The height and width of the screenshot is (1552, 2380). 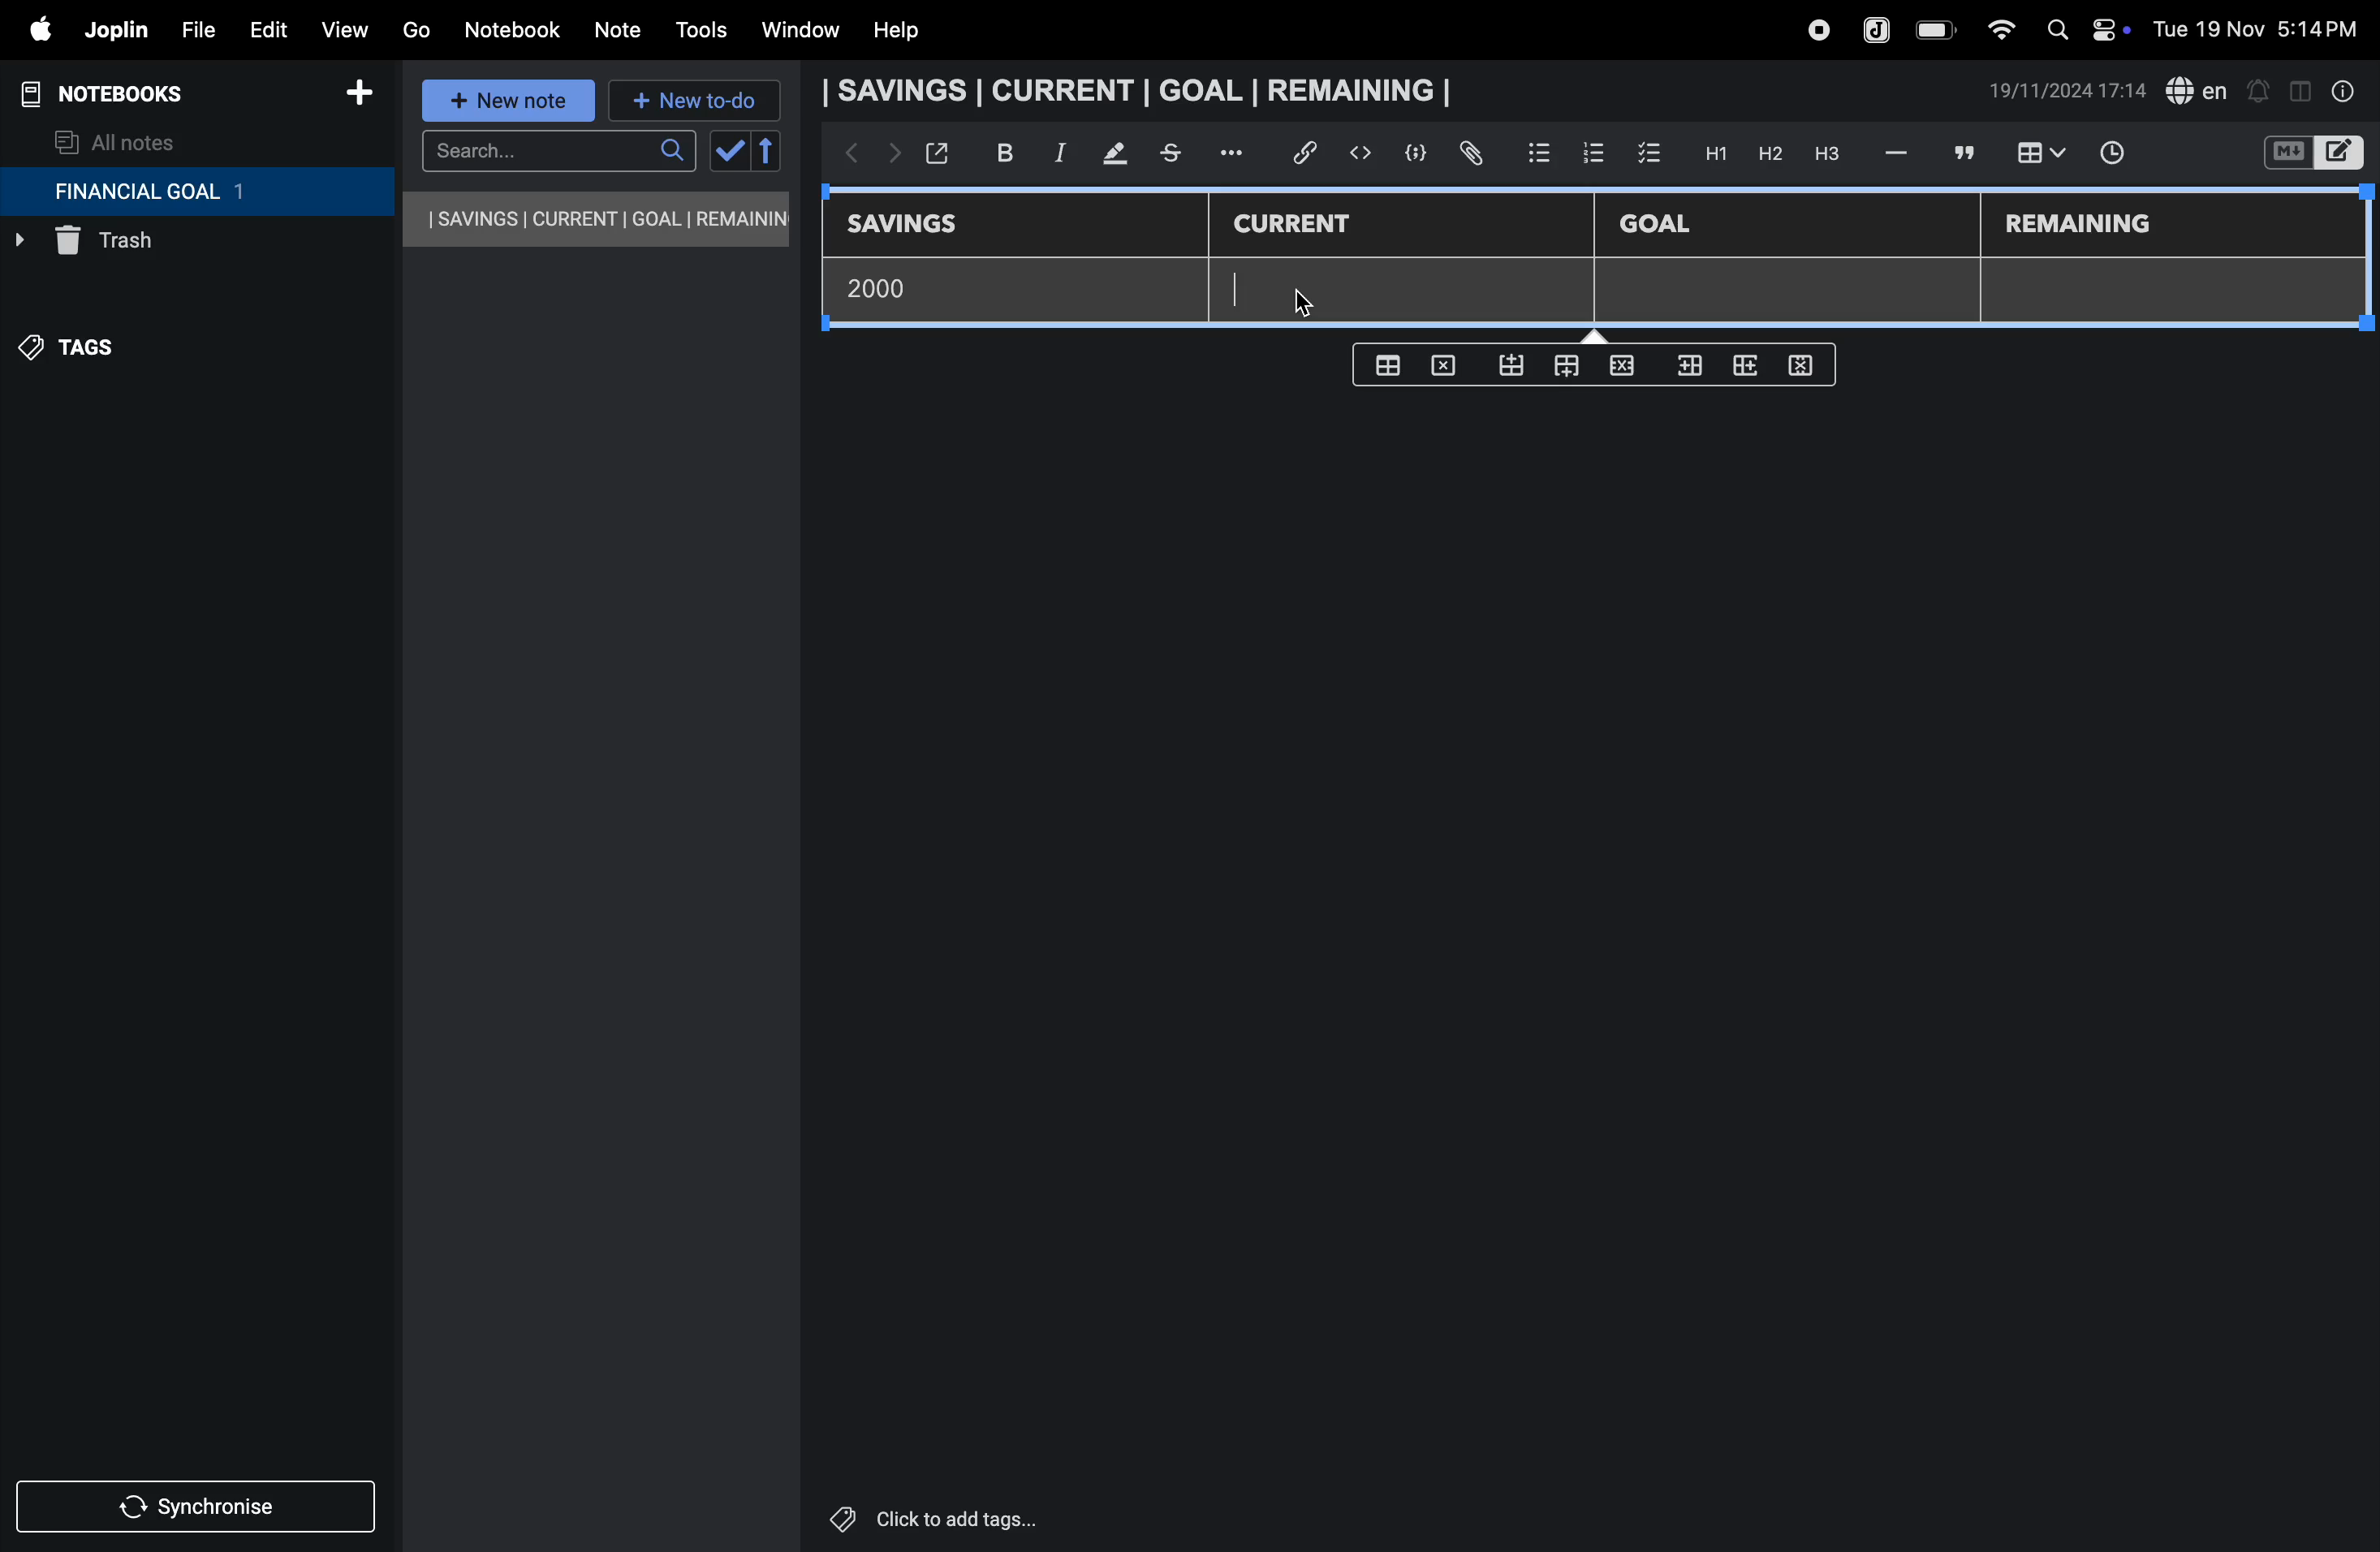 I want to click on savings, so click(x=917, y=226).